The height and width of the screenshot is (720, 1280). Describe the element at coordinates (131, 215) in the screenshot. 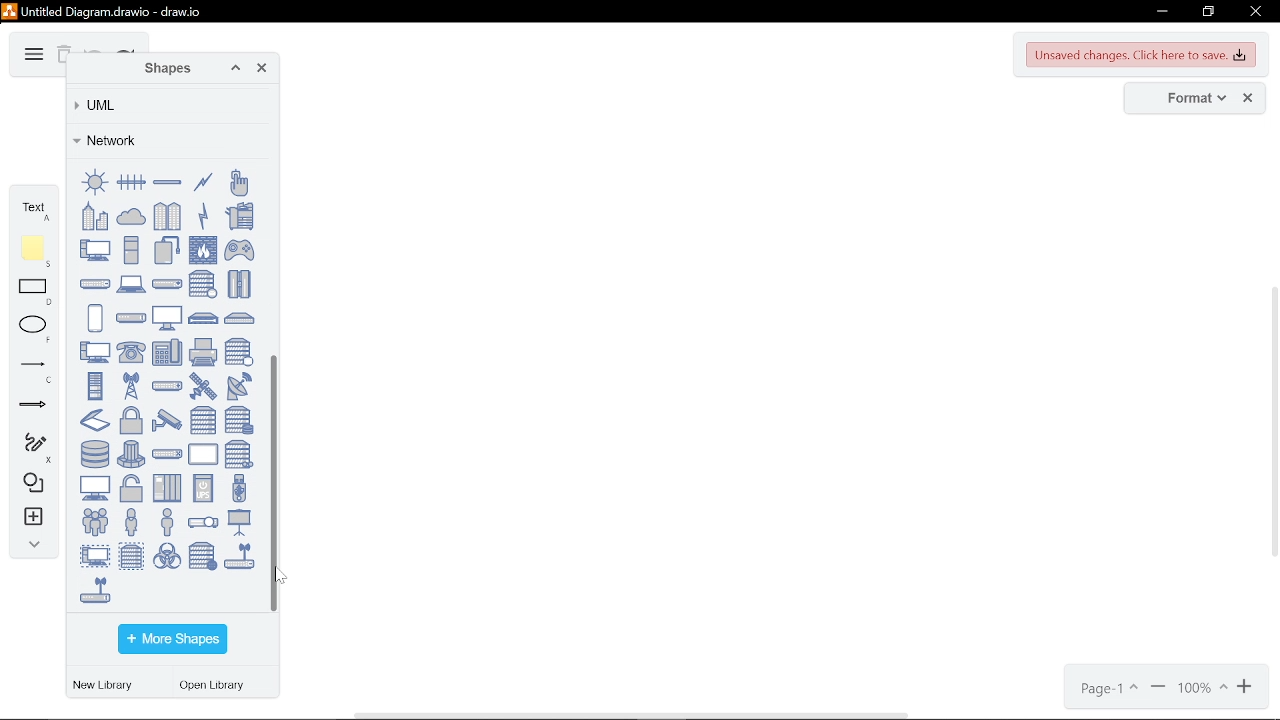

I see `cloud` at that location.